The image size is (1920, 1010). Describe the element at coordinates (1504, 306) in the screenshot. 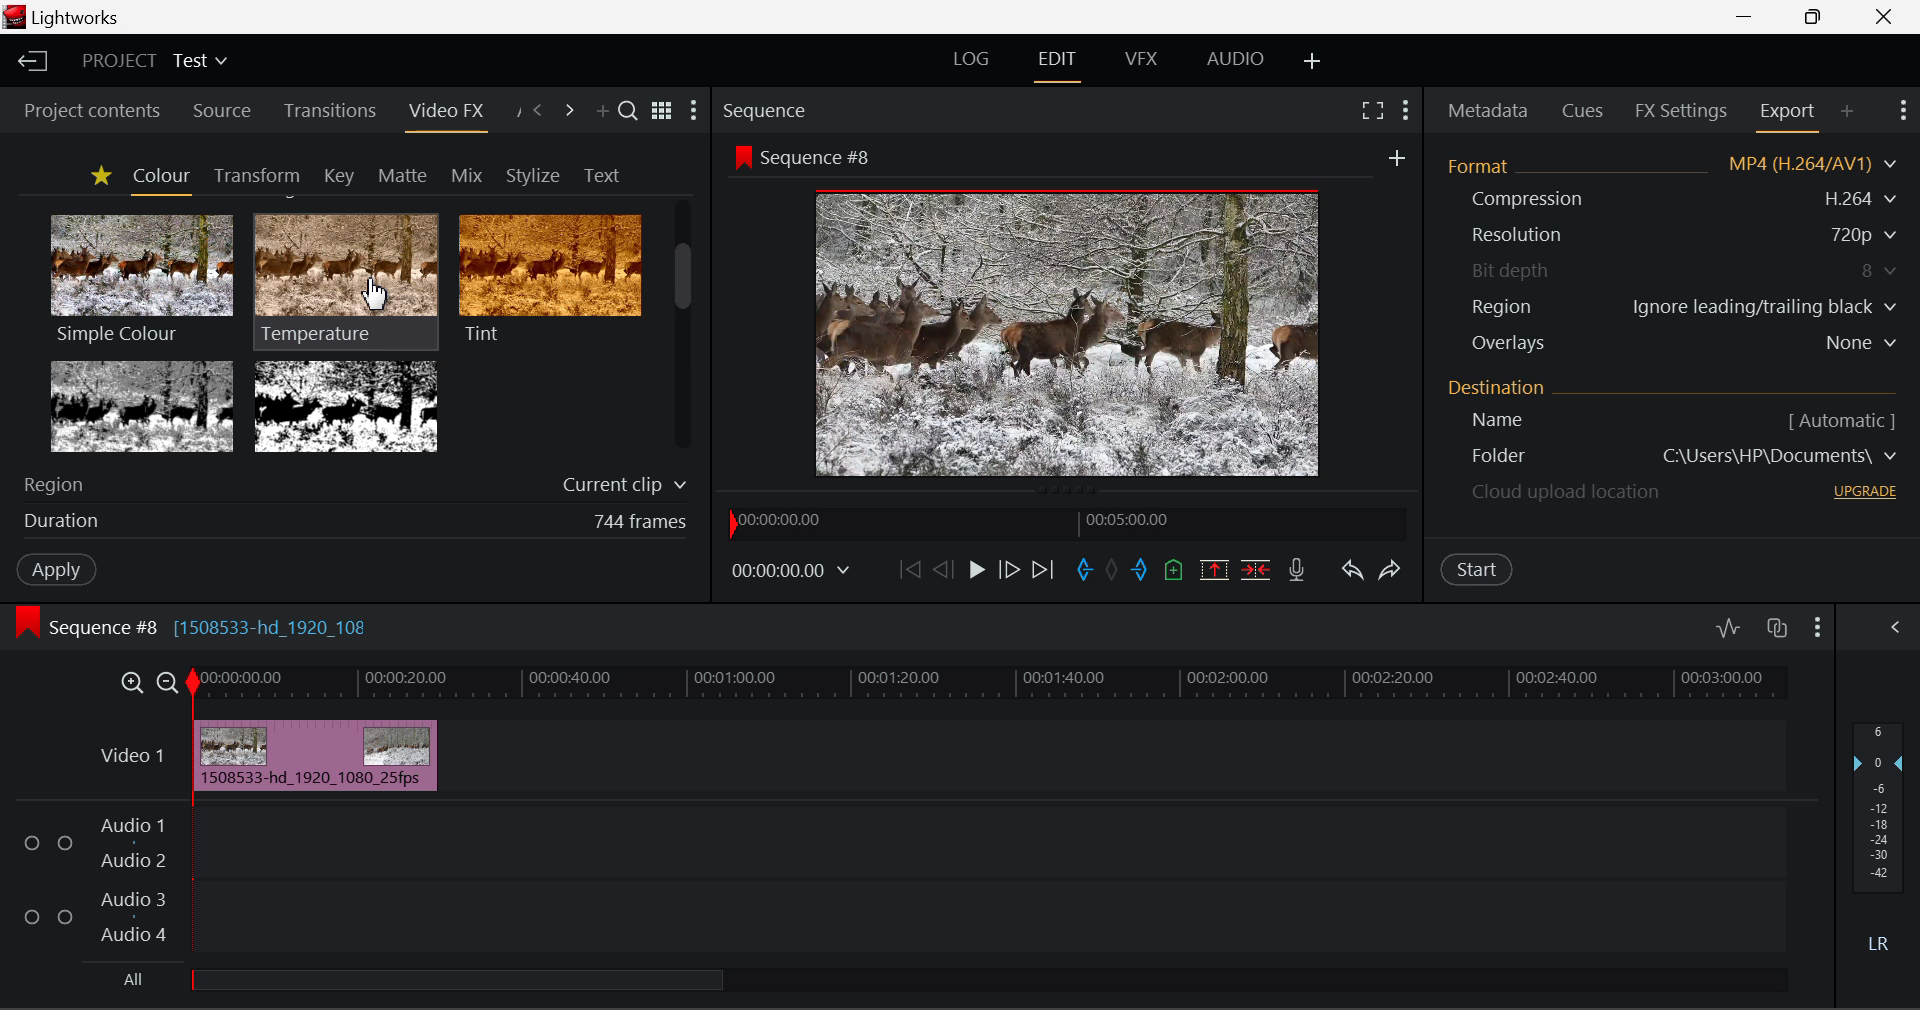

I see `Region` at that location.